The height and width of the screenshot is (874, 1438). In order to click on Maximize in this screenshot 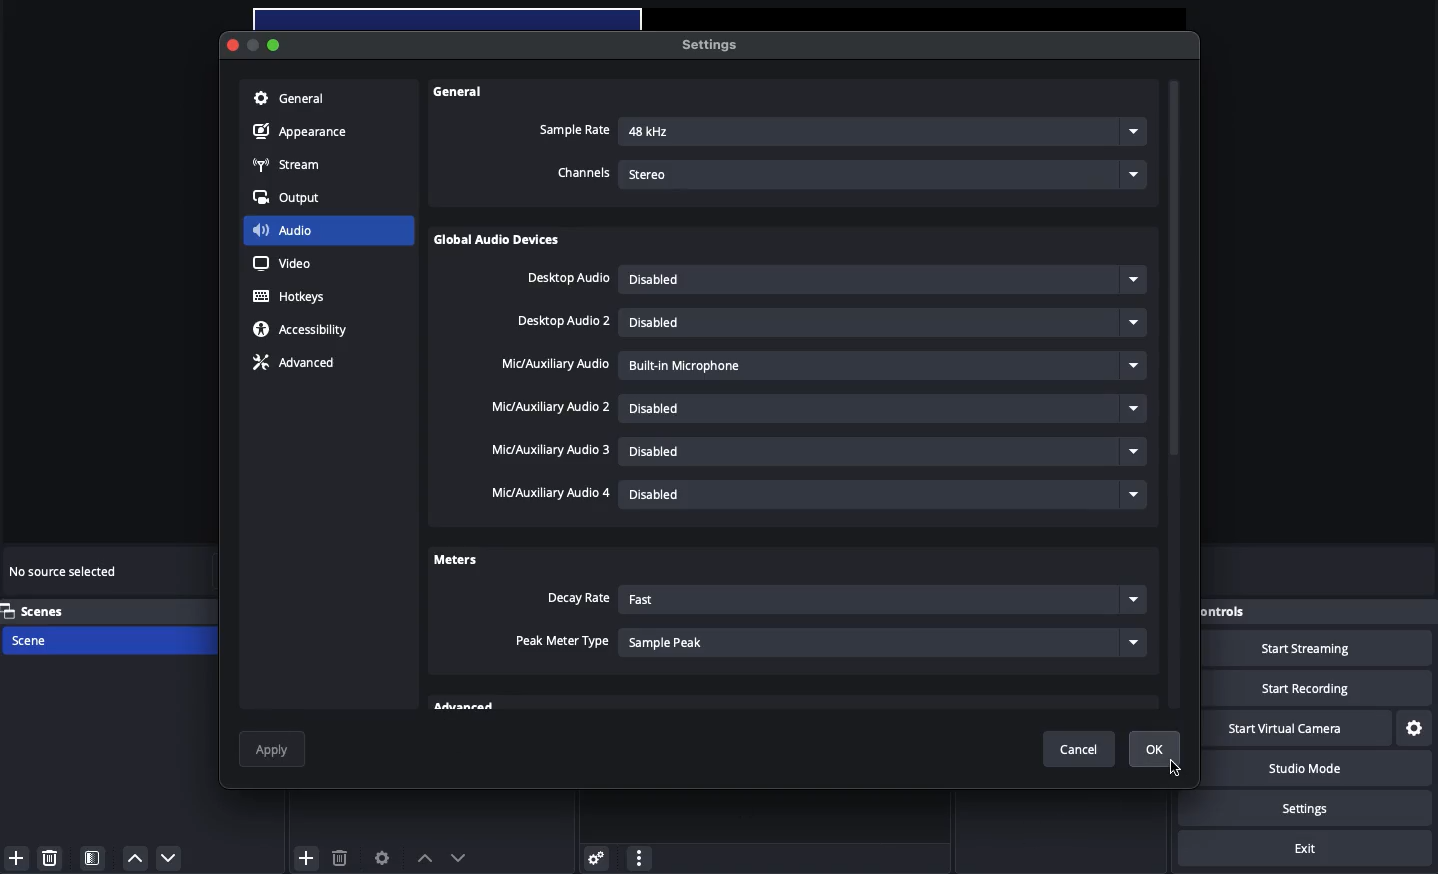, I will do `click(276, 44)`.